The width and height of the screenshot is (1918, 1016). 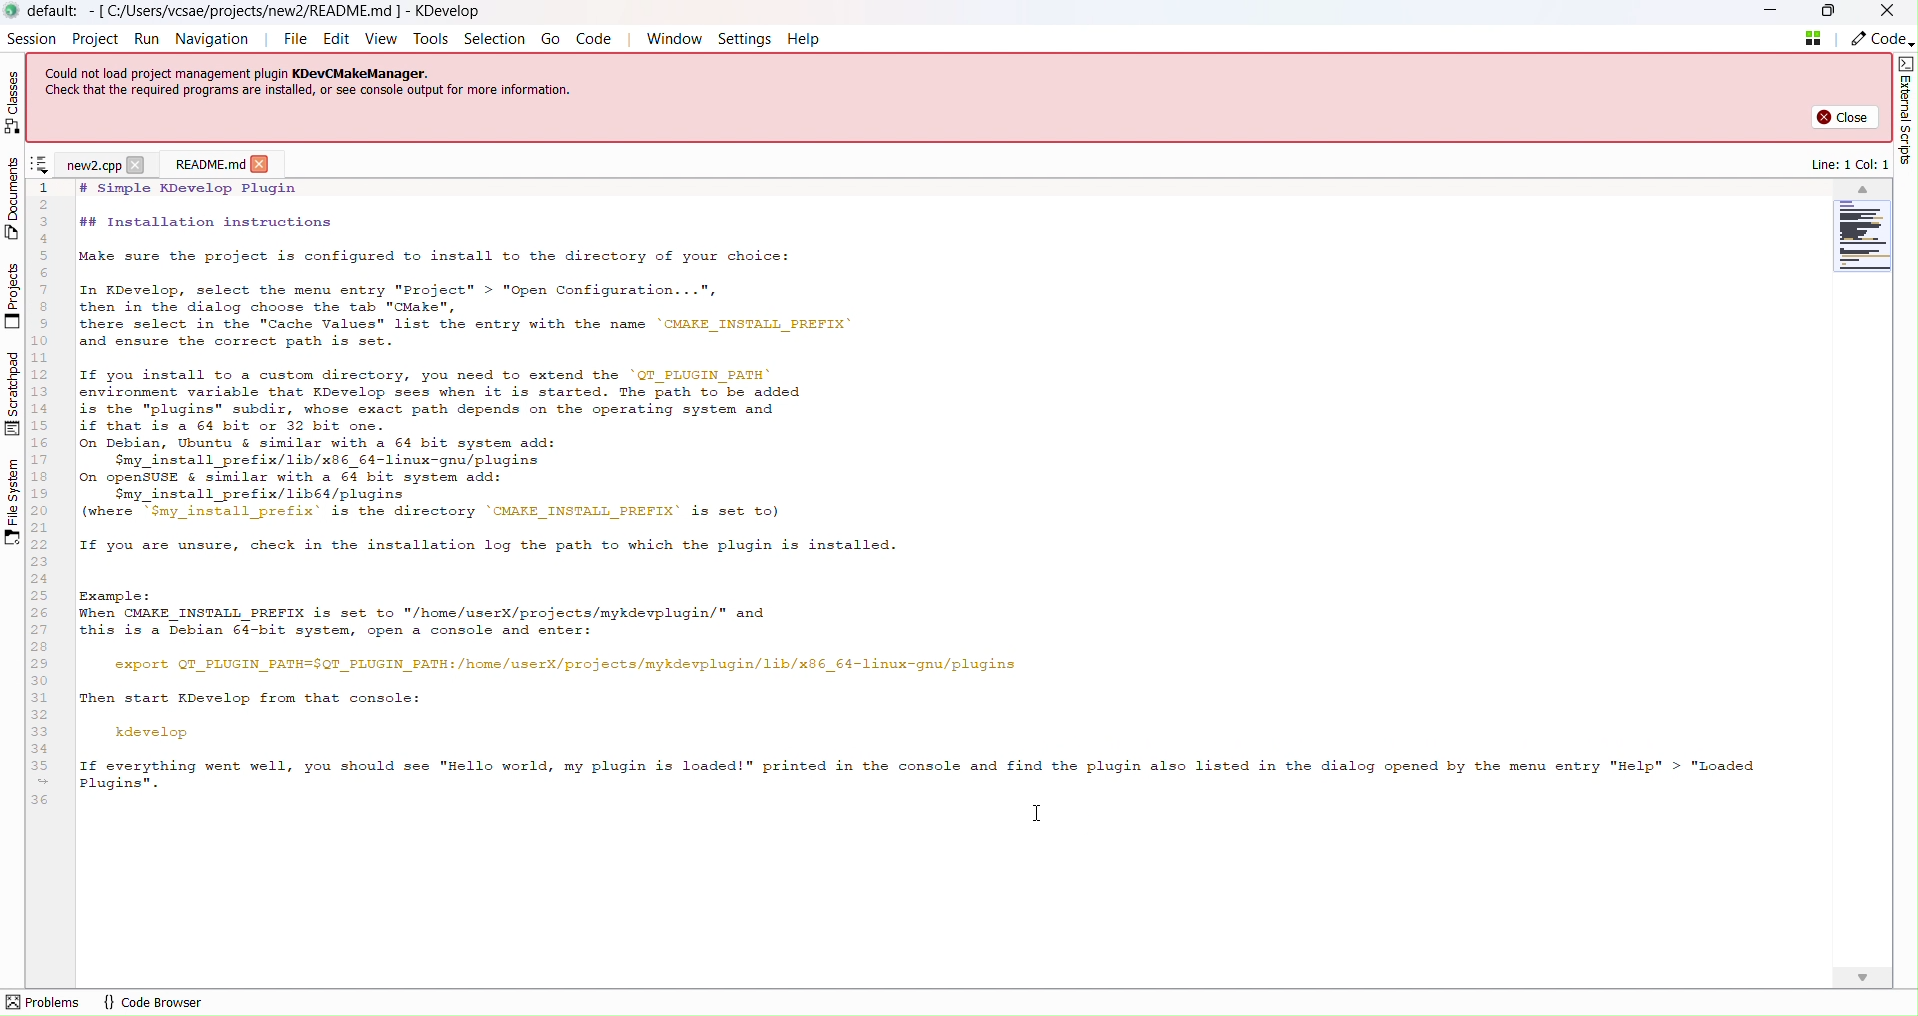 I want to click on Settings, so click(x=747, y=38).